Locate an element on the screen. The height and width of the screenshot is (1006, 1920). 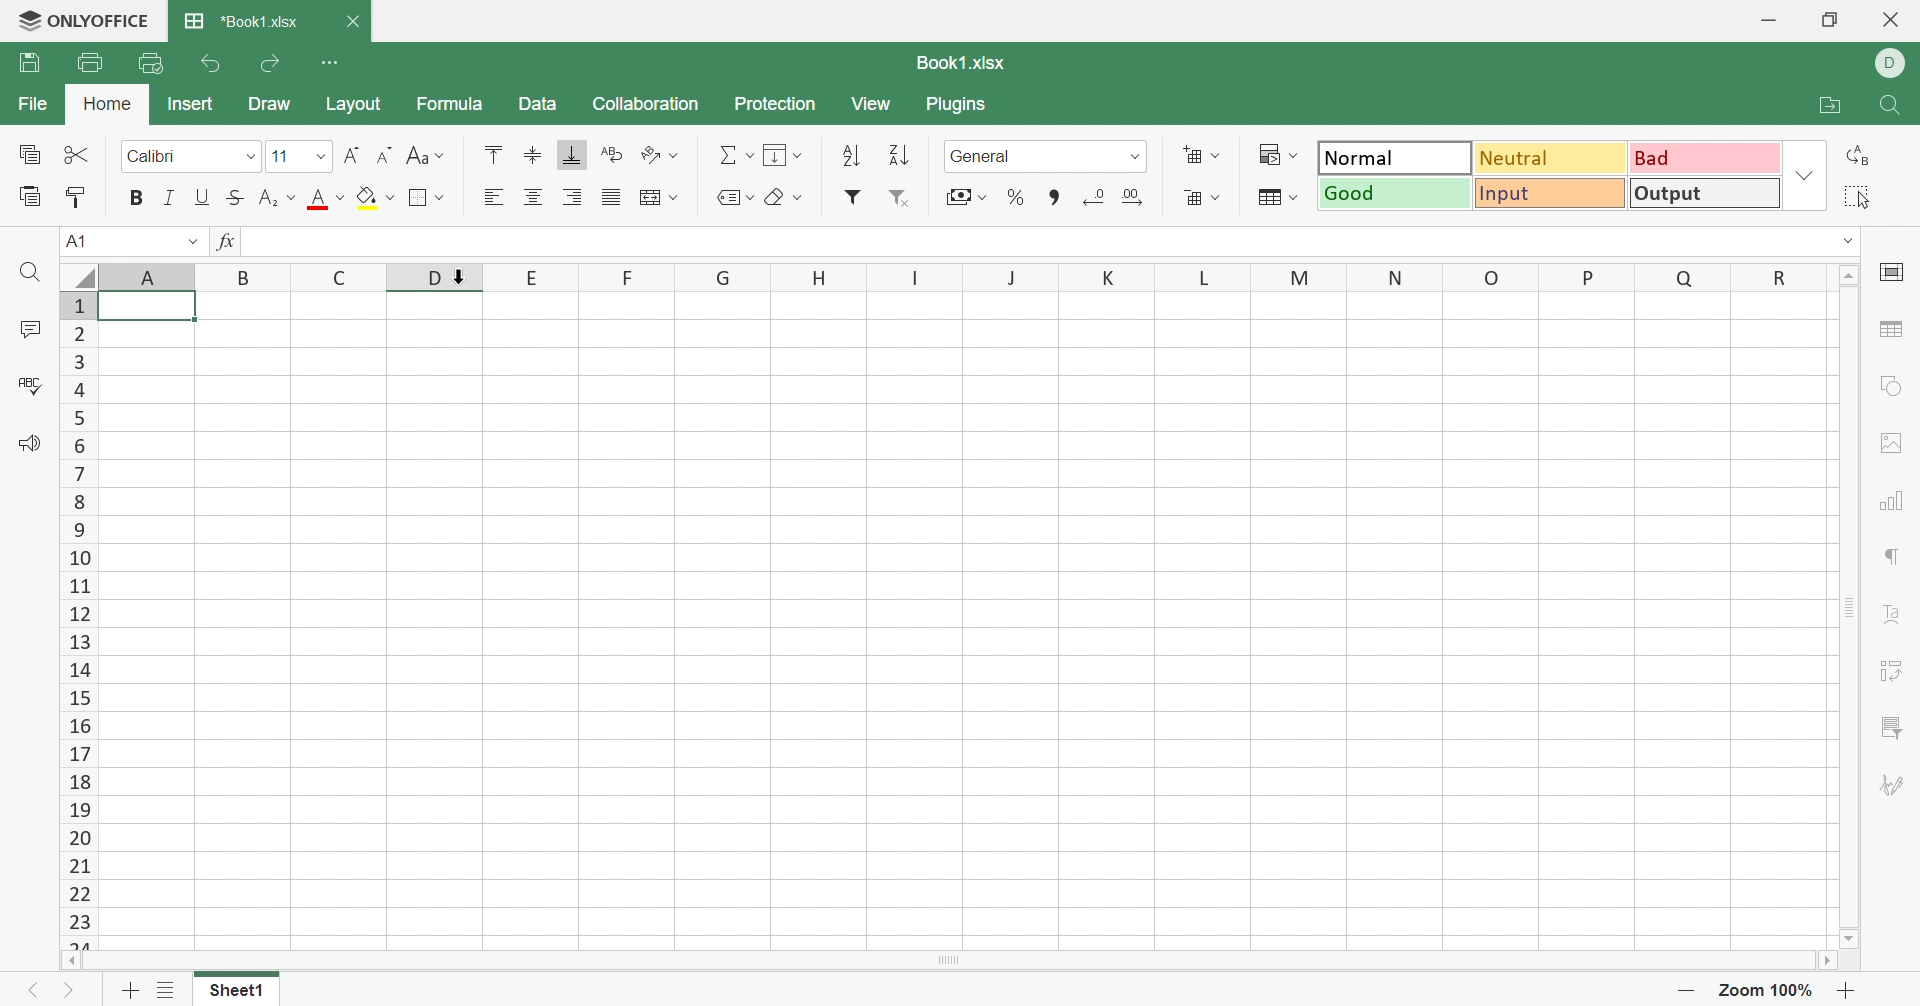
Bold is located at coordinates (138, 198).